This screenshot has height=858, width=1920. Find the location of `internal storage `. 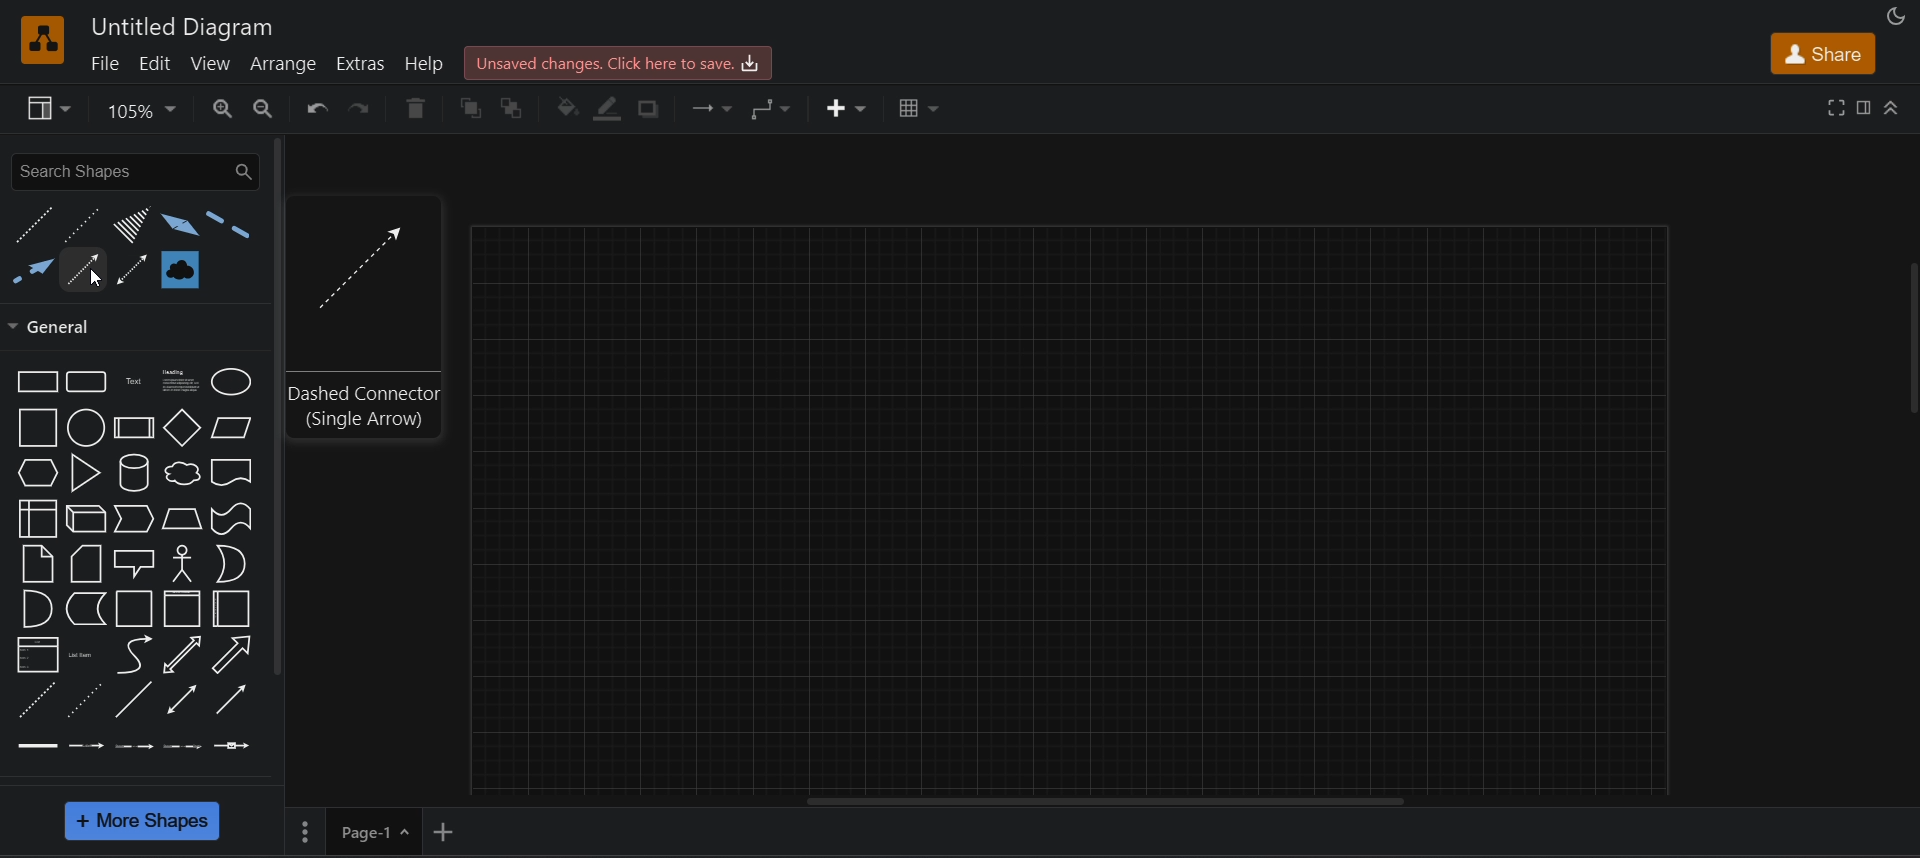

internal storage  is located at coordinates (40, 518).